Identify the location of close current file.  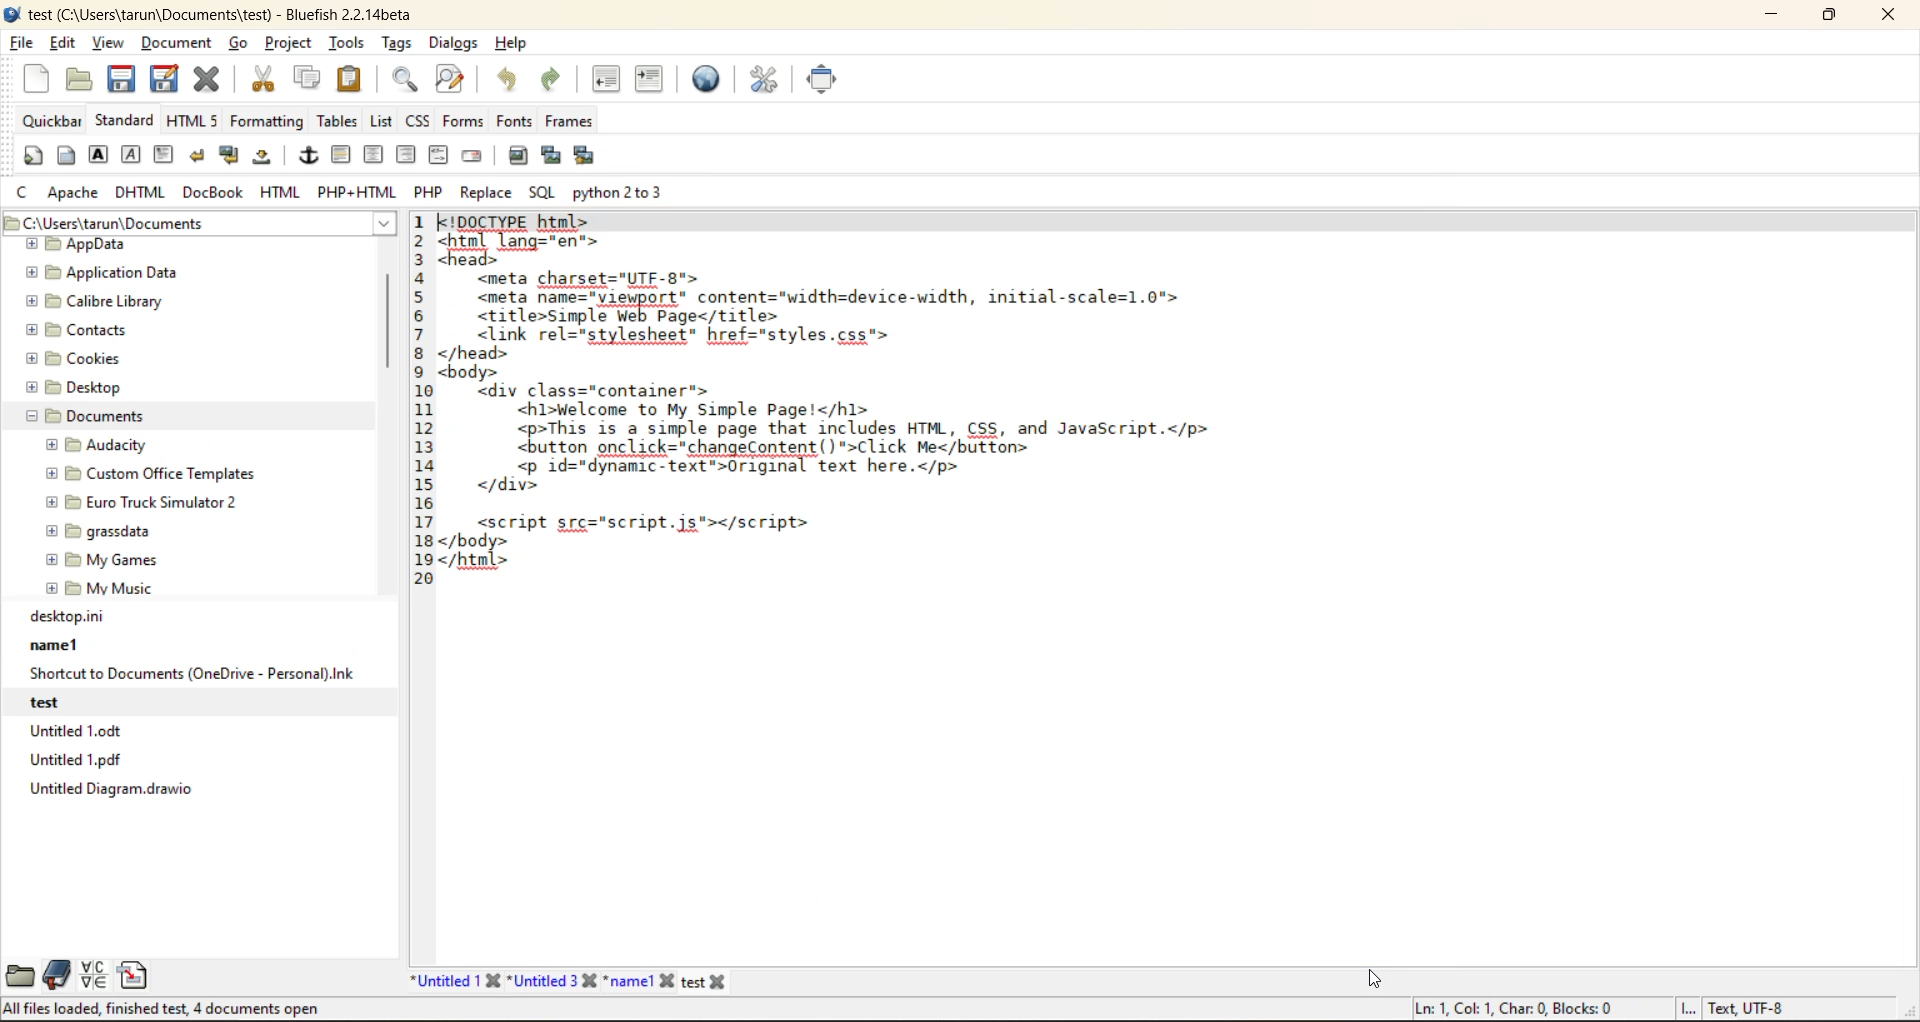
(211, 80).